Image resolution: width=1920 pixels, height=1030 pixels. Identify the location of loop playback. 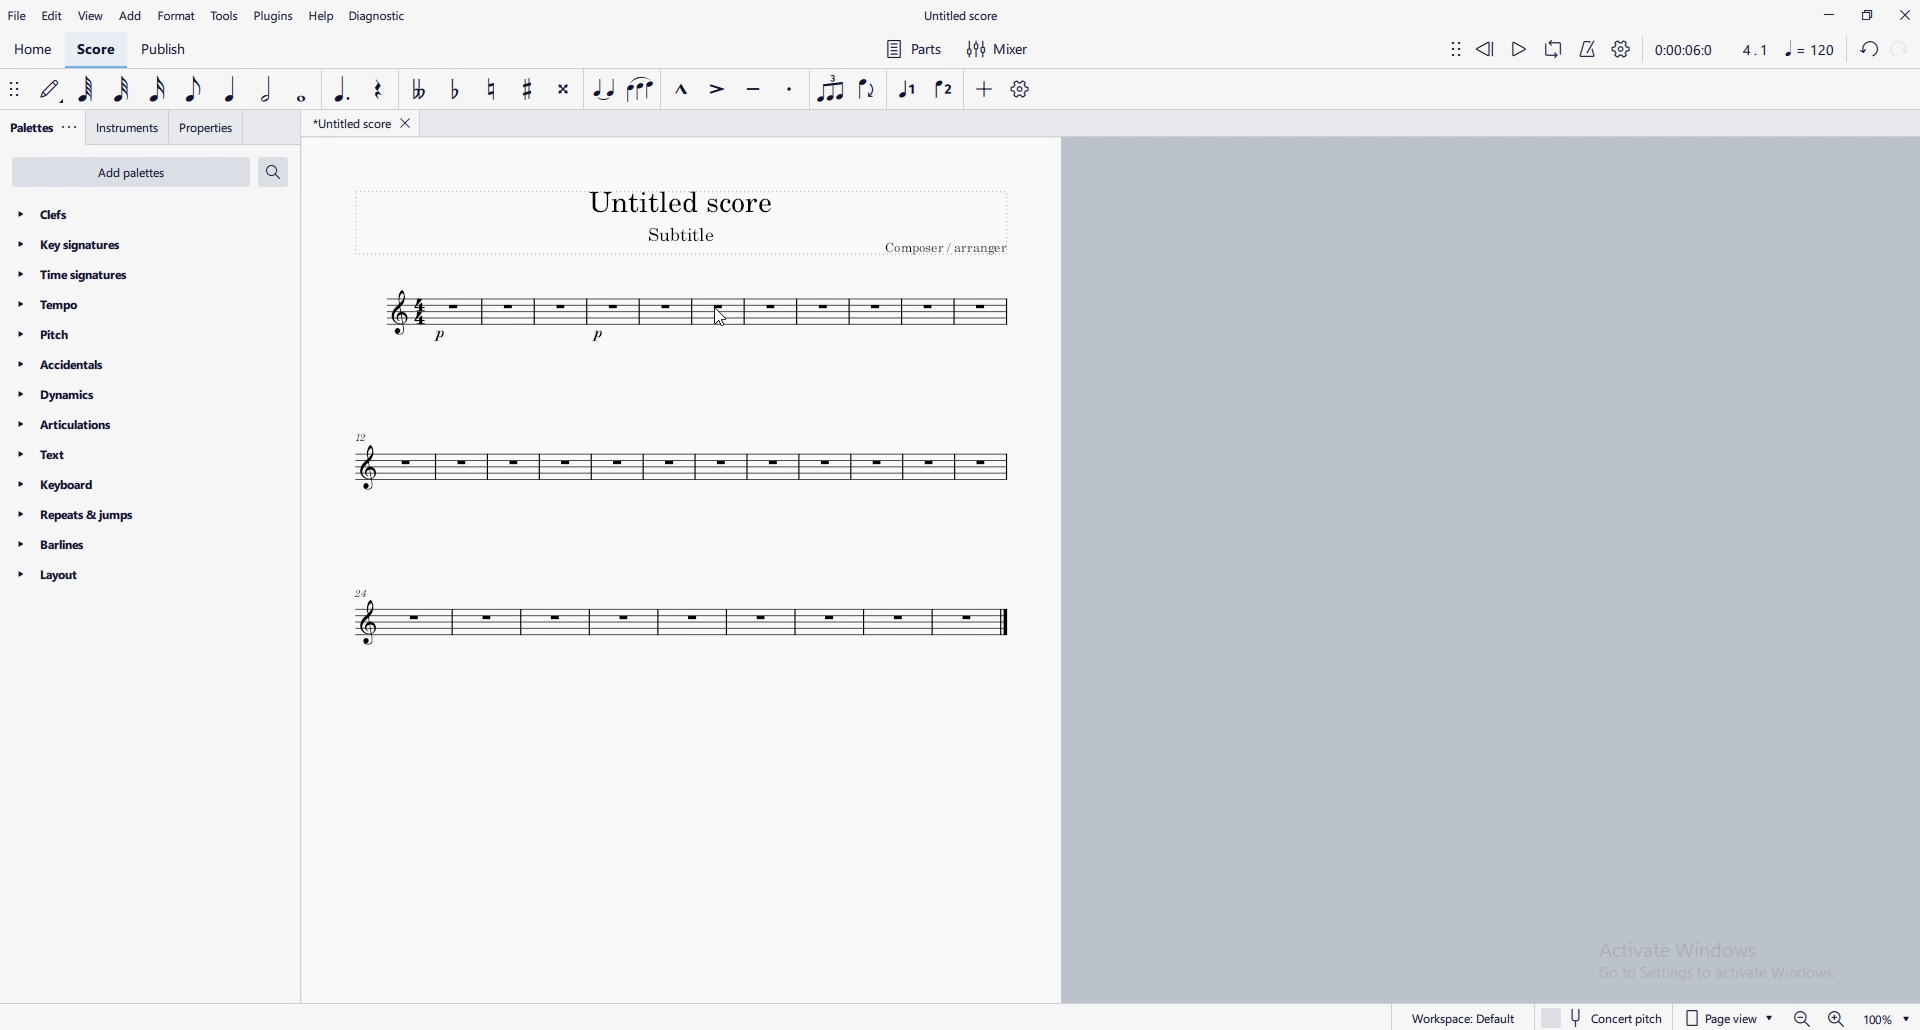
(1552, 48).